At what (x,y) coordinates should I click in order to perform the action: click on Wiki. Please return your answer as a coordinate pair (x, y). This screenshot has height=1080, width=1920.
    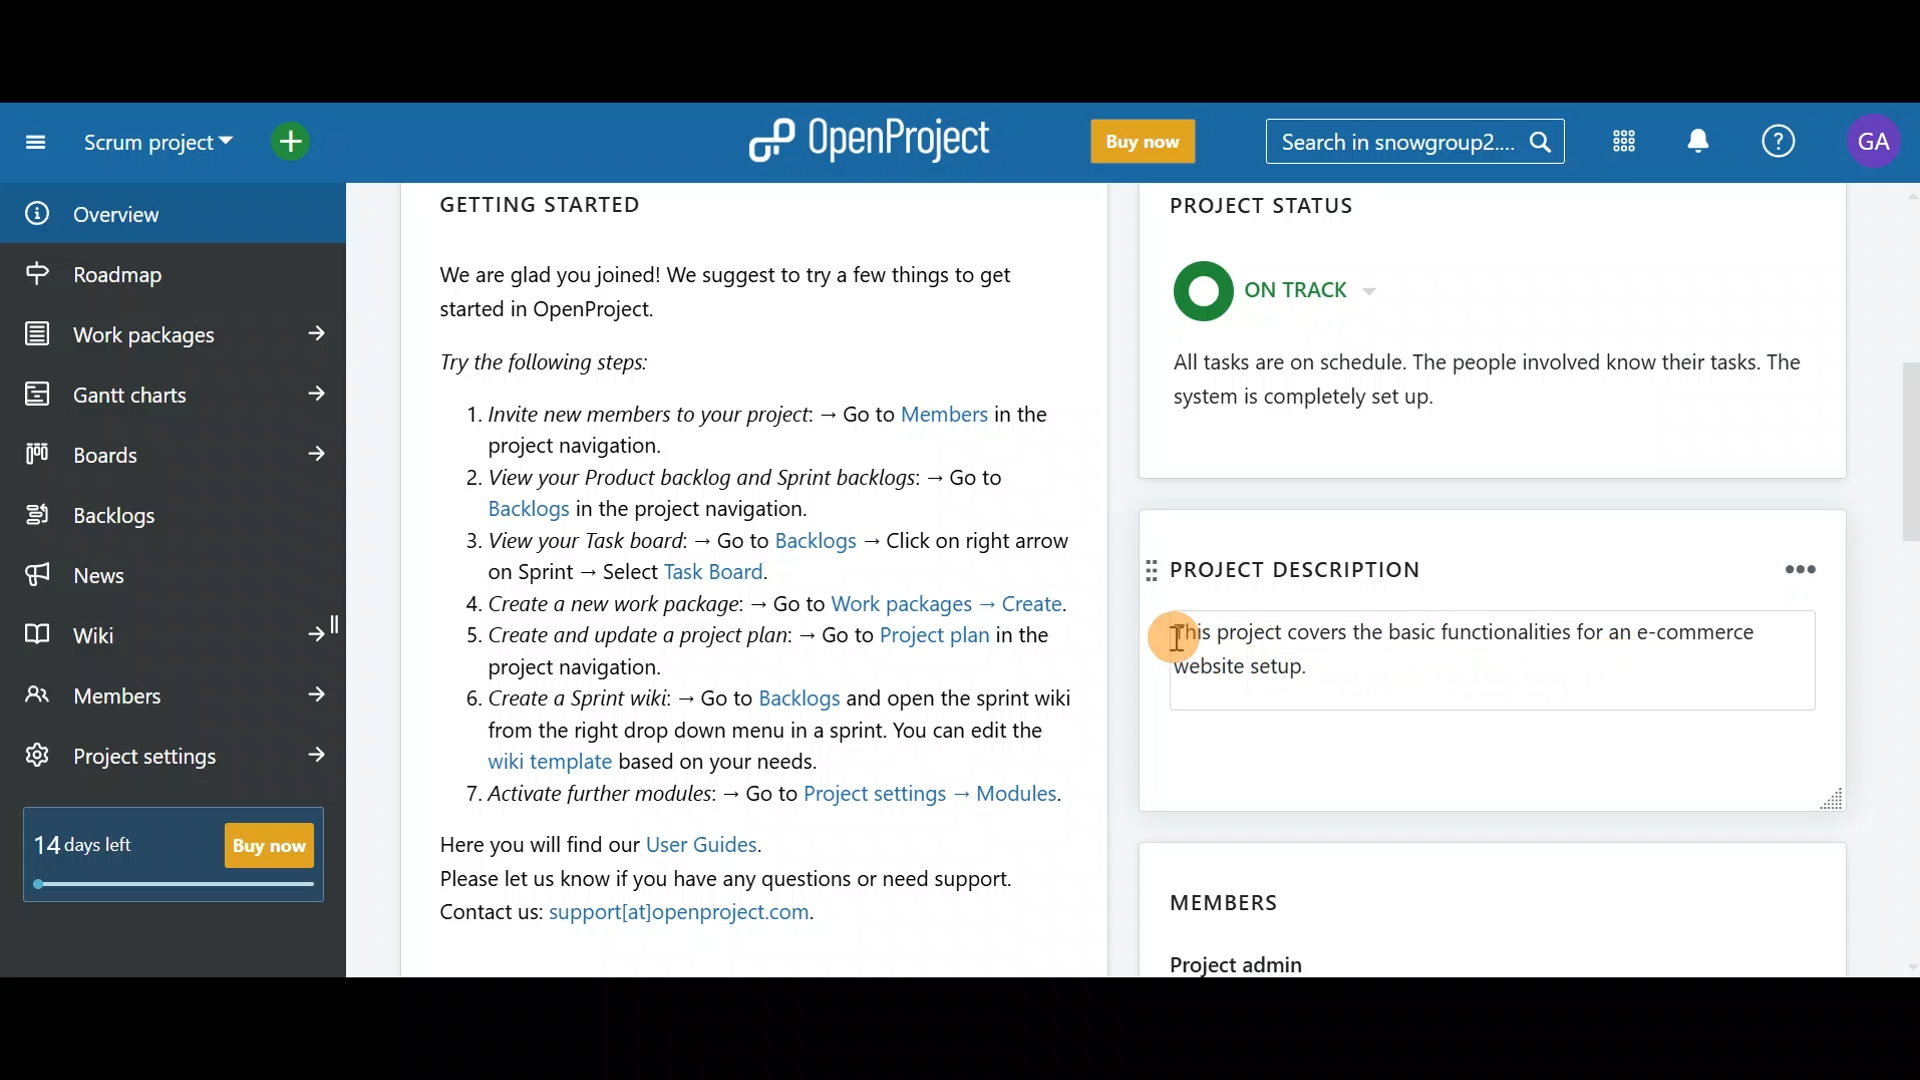
    Looking at the image, I should click on (173, 630).